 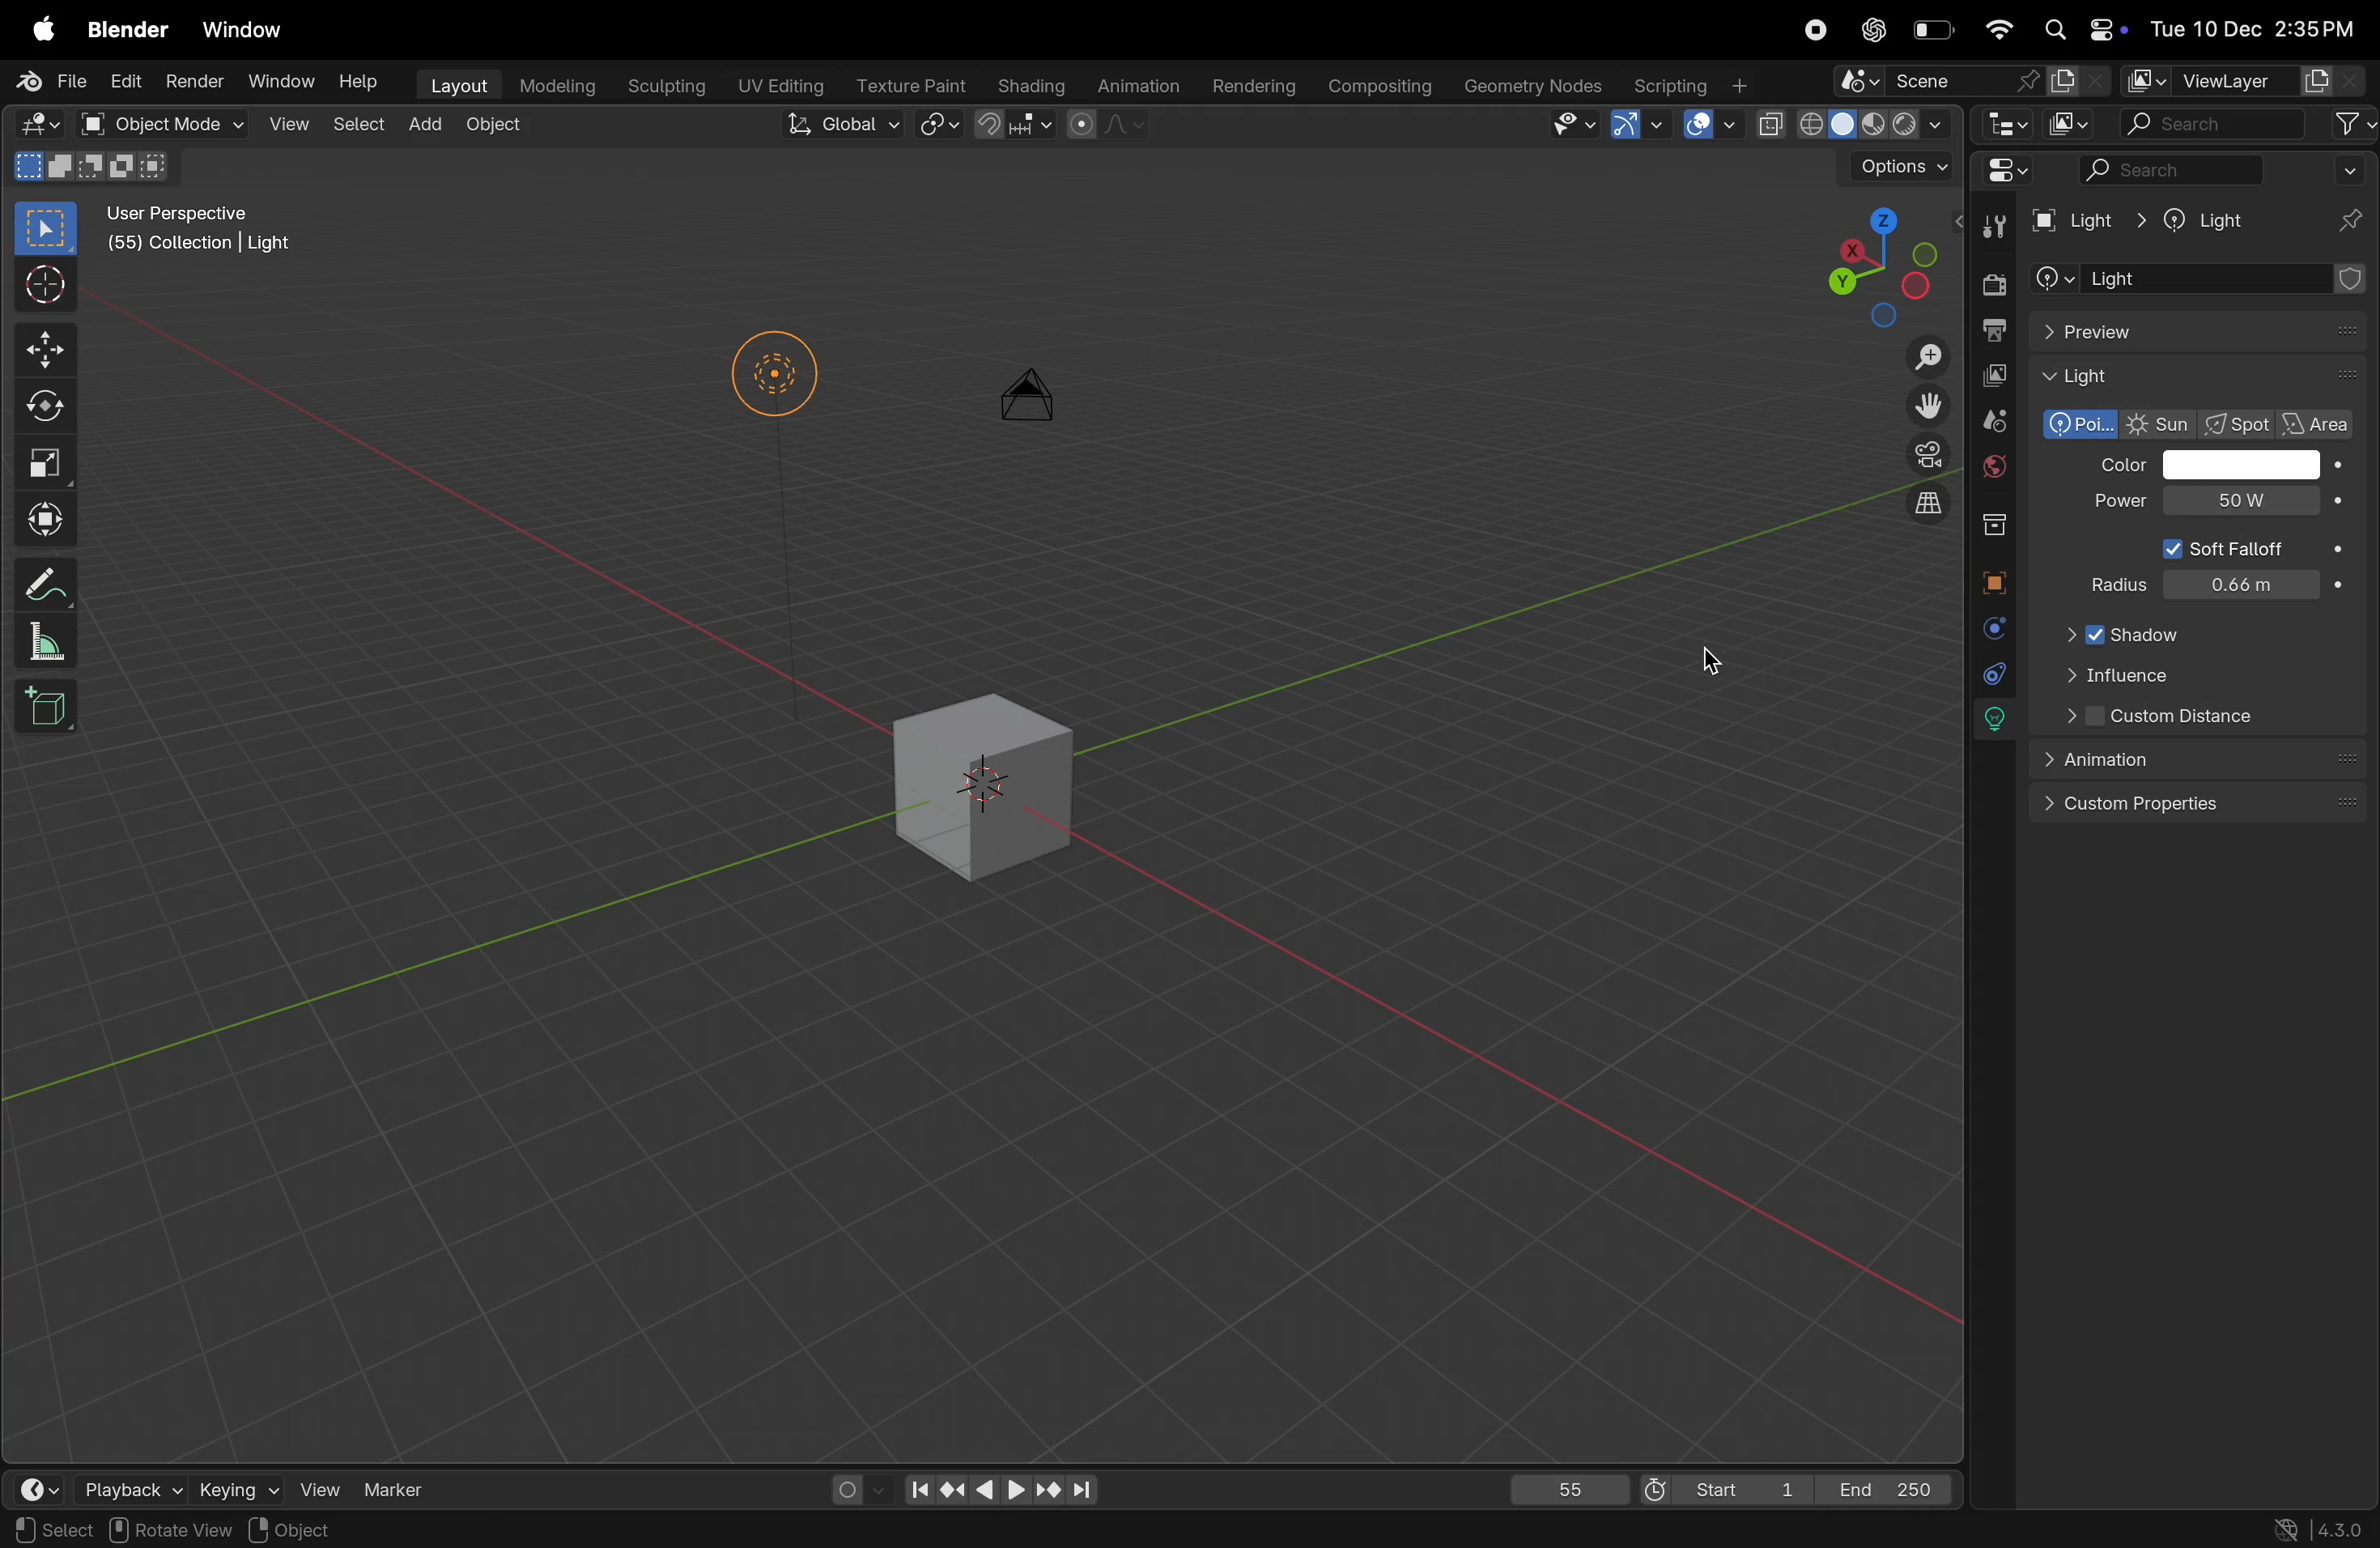 I want to click on shading, so click(x=1033, y=83).